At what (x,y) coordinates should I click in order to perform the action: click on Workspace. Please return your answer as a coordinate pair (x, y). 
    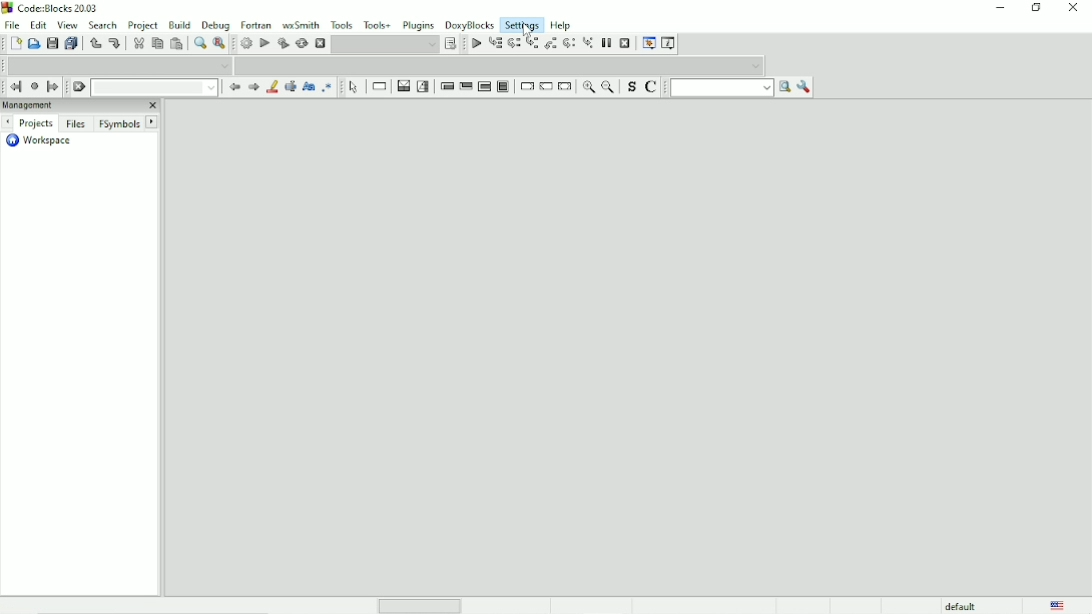
    Looking at the image, I should click on (43, 142).